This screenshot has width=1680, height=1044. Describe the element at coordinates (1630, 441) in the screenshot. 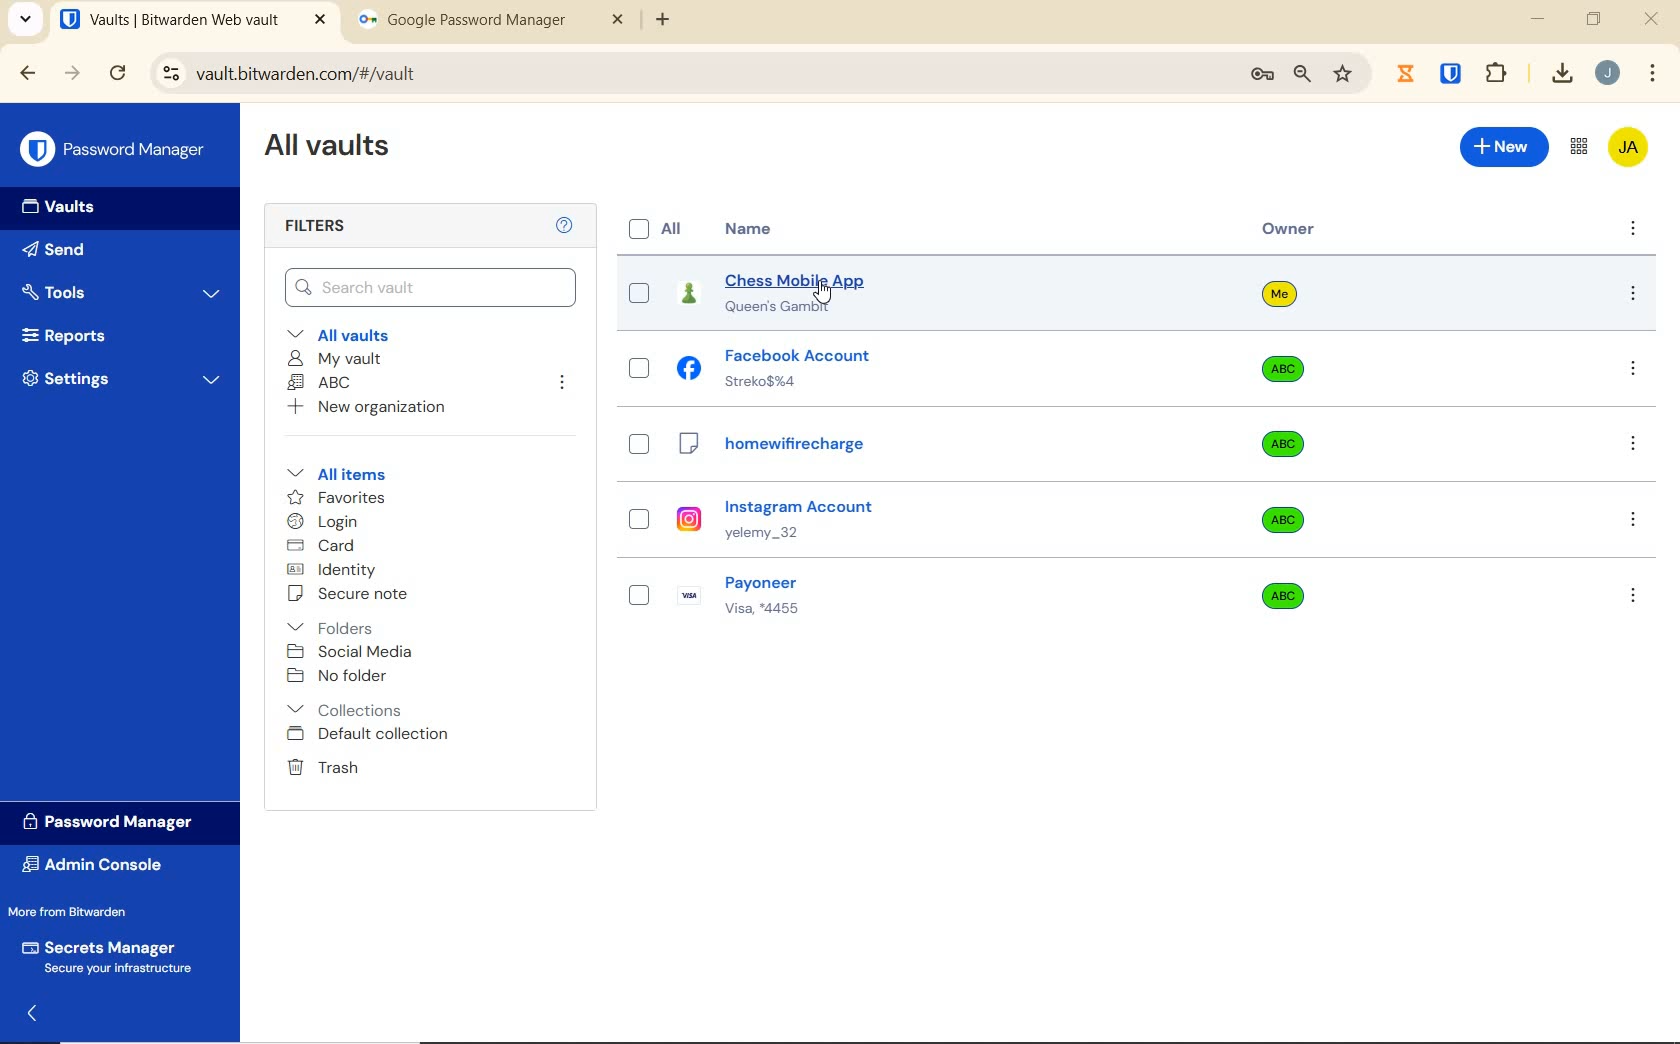

I see `more options` at that location.